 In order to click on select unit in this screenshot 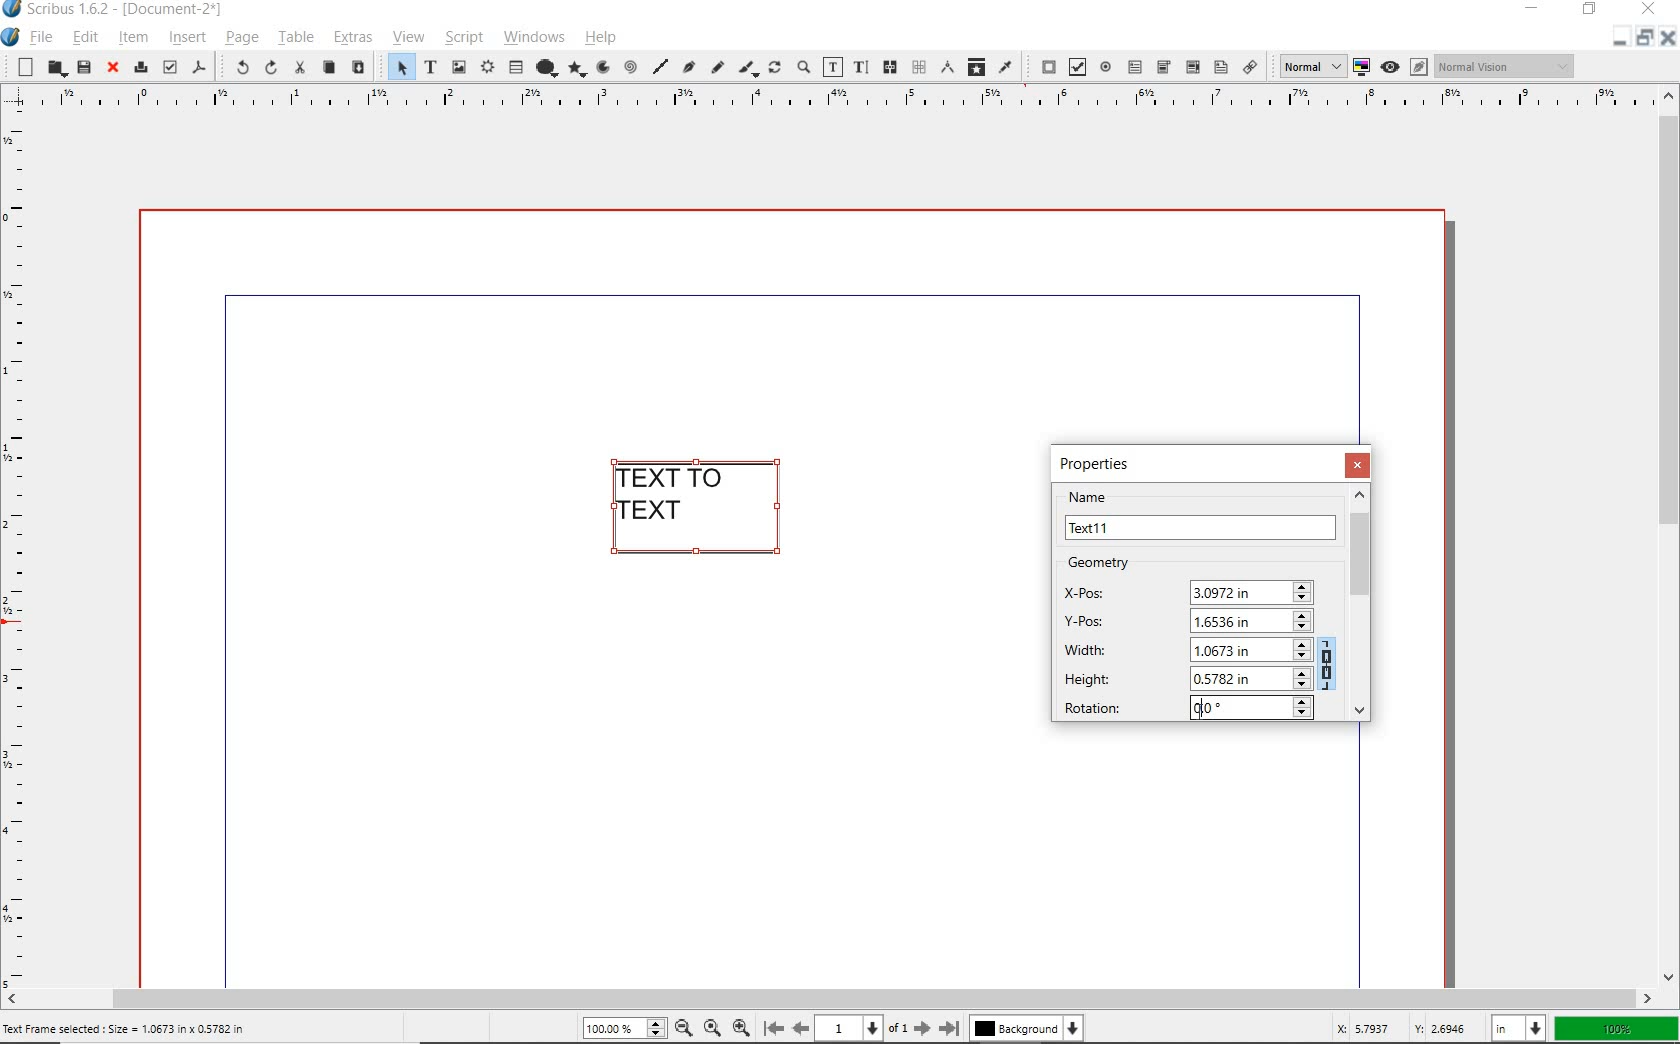, I will do `click(1515, 1029)`.